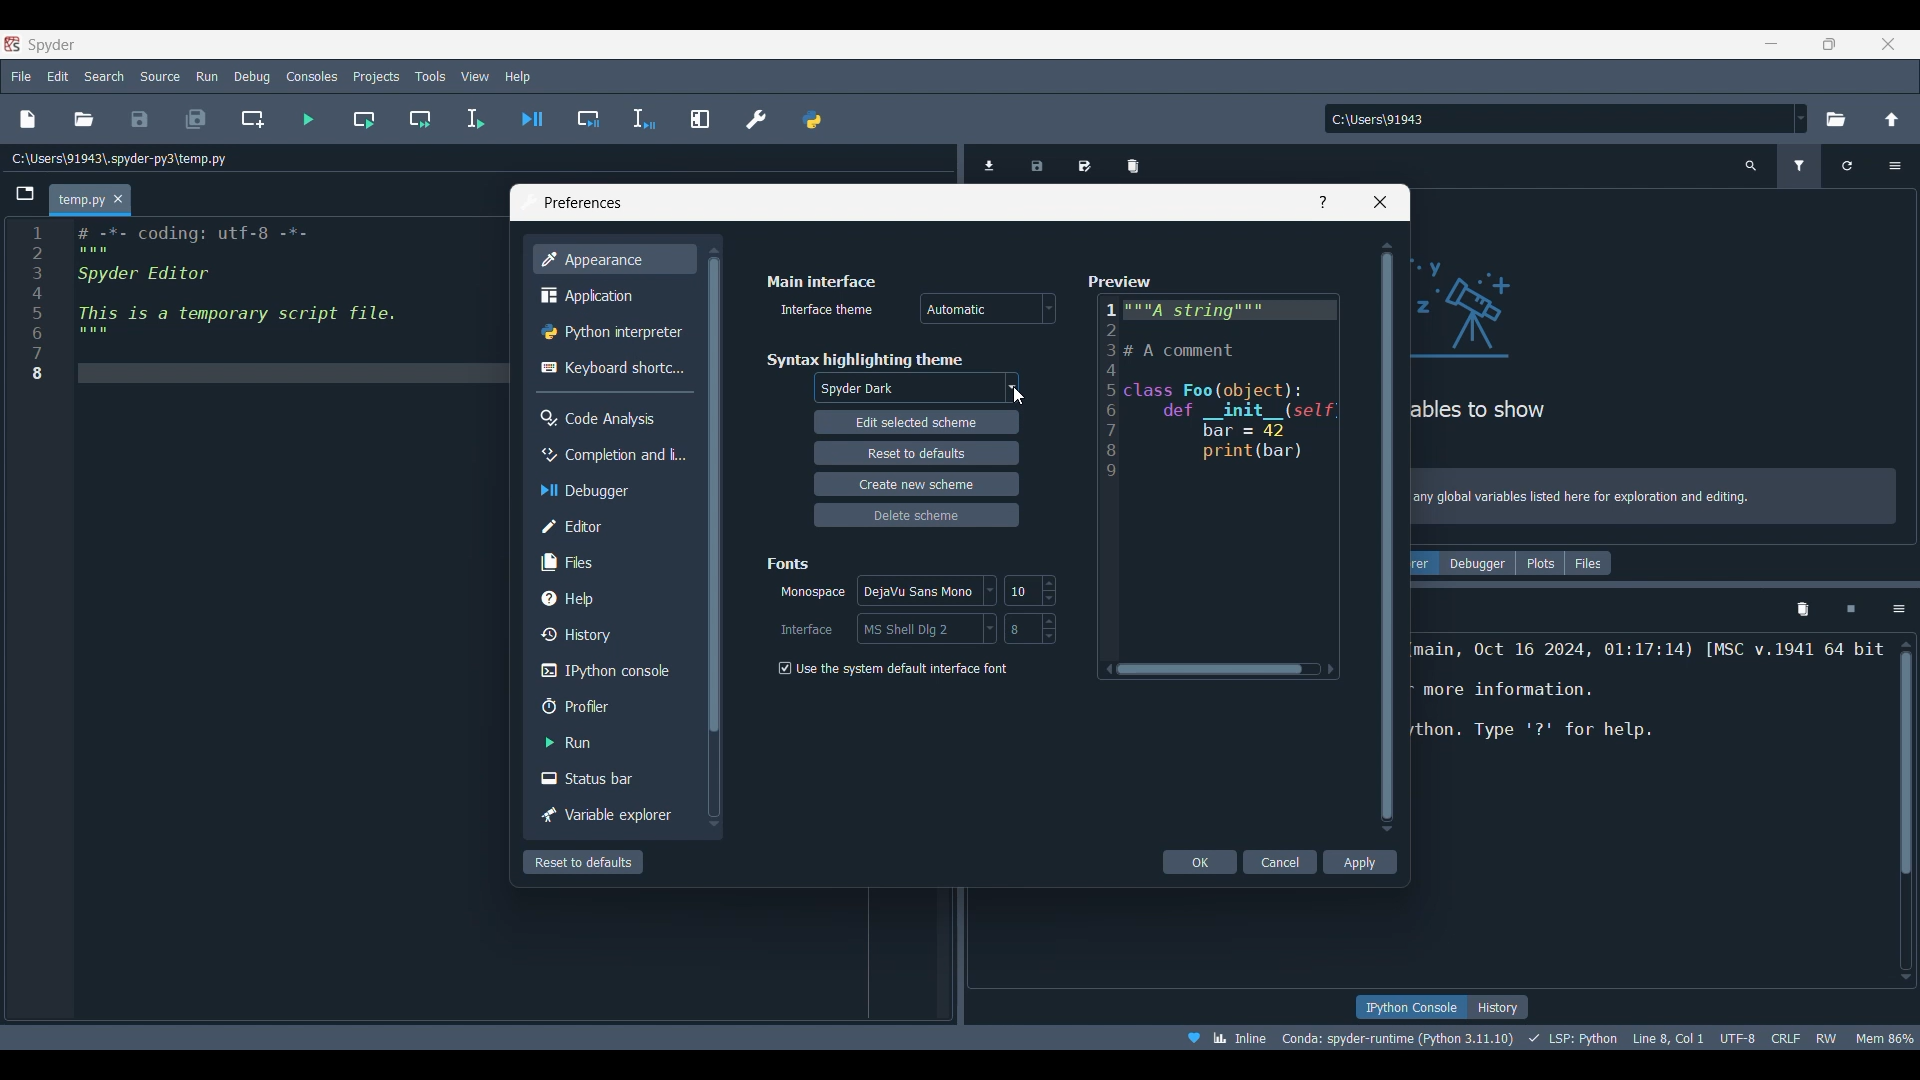  Describe the element at coordinates (1650, 710) in the screenshot. I see `ipython console pane` at that location.